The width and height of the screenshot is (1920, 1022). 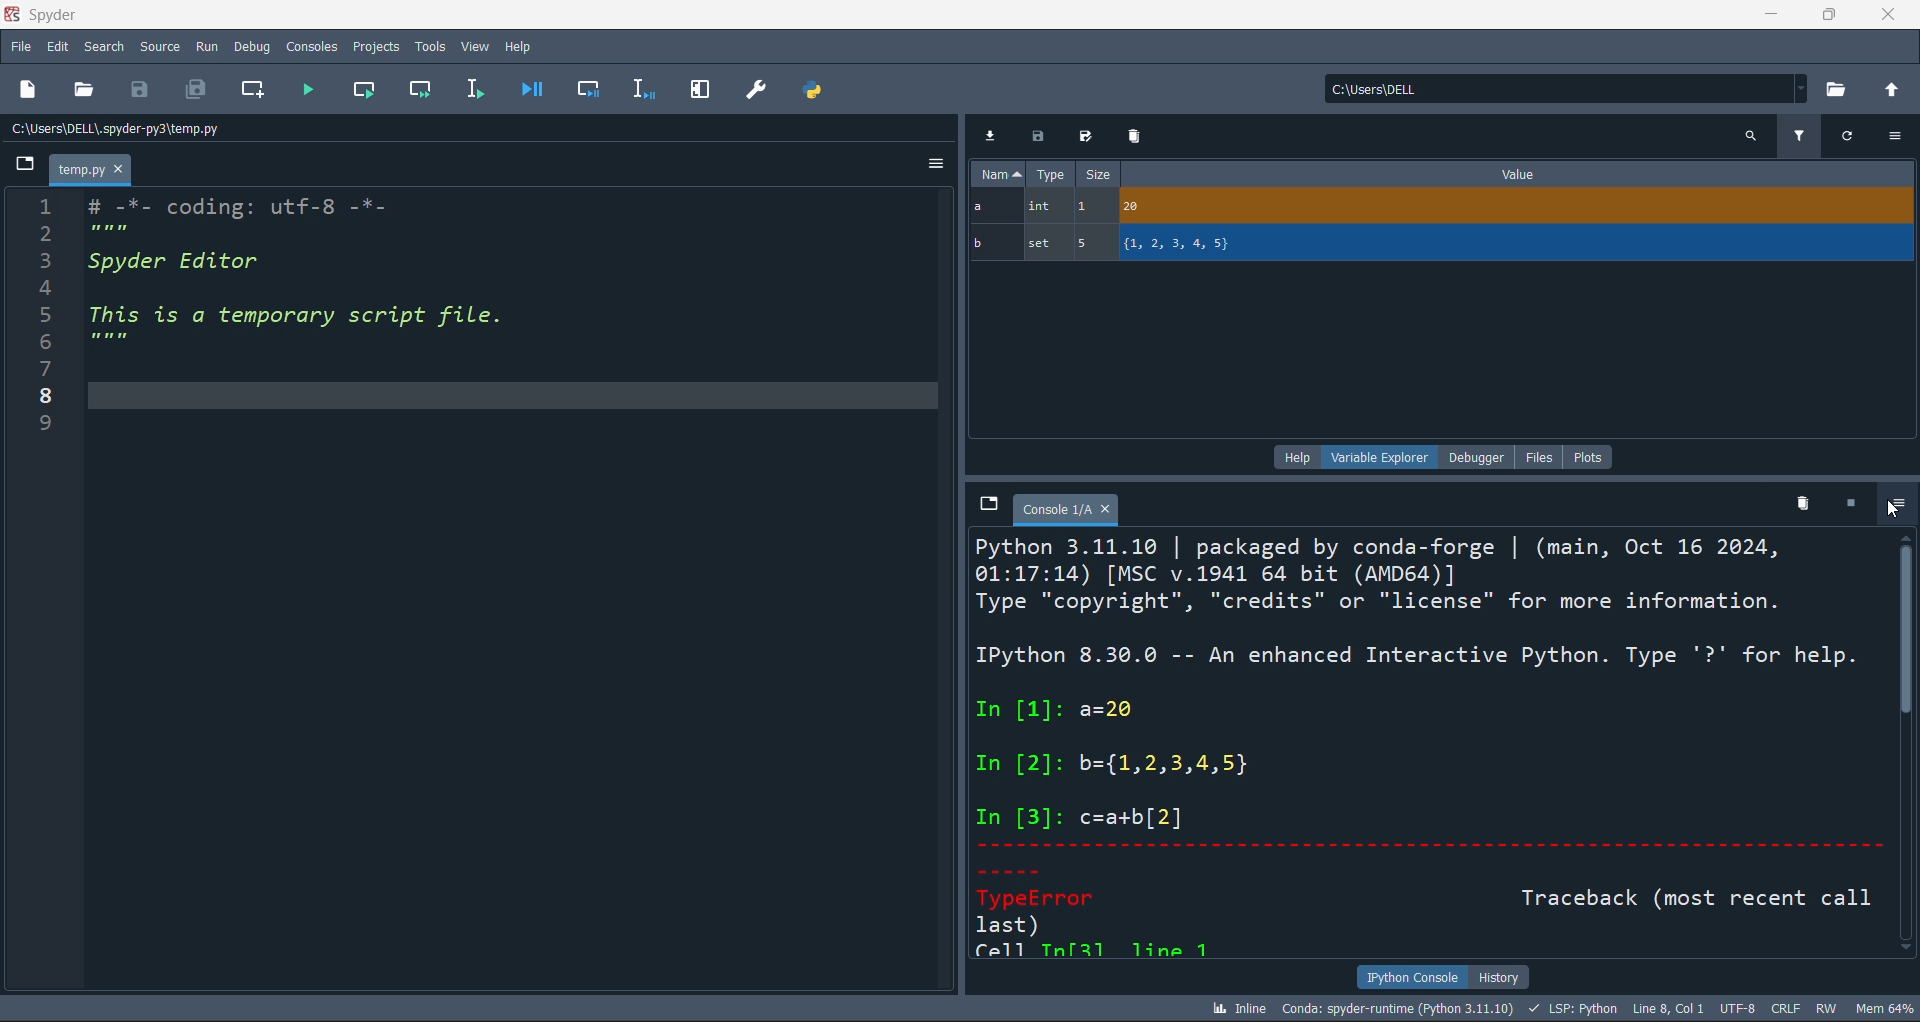 I want to click on debug line, so click(x=640, y=88).